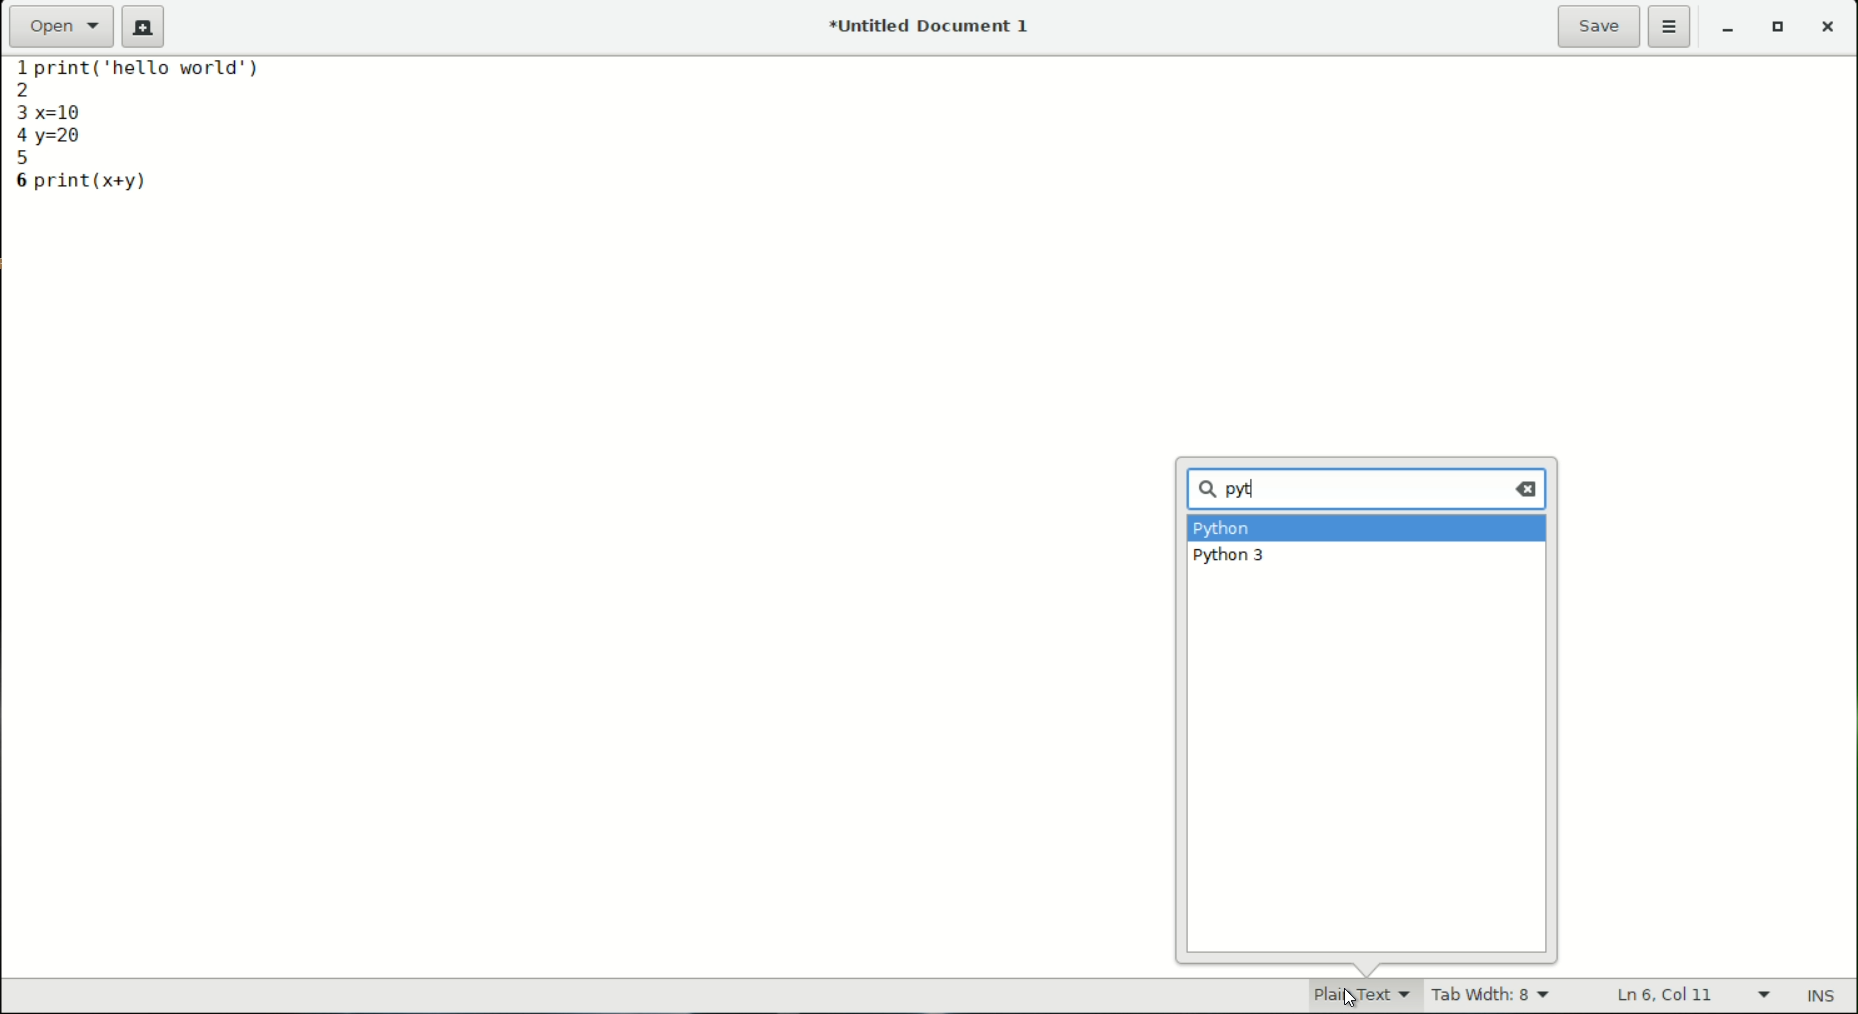  Describe the element at coordinates (1223, 531) in the screenshot. I see `python` at that location.